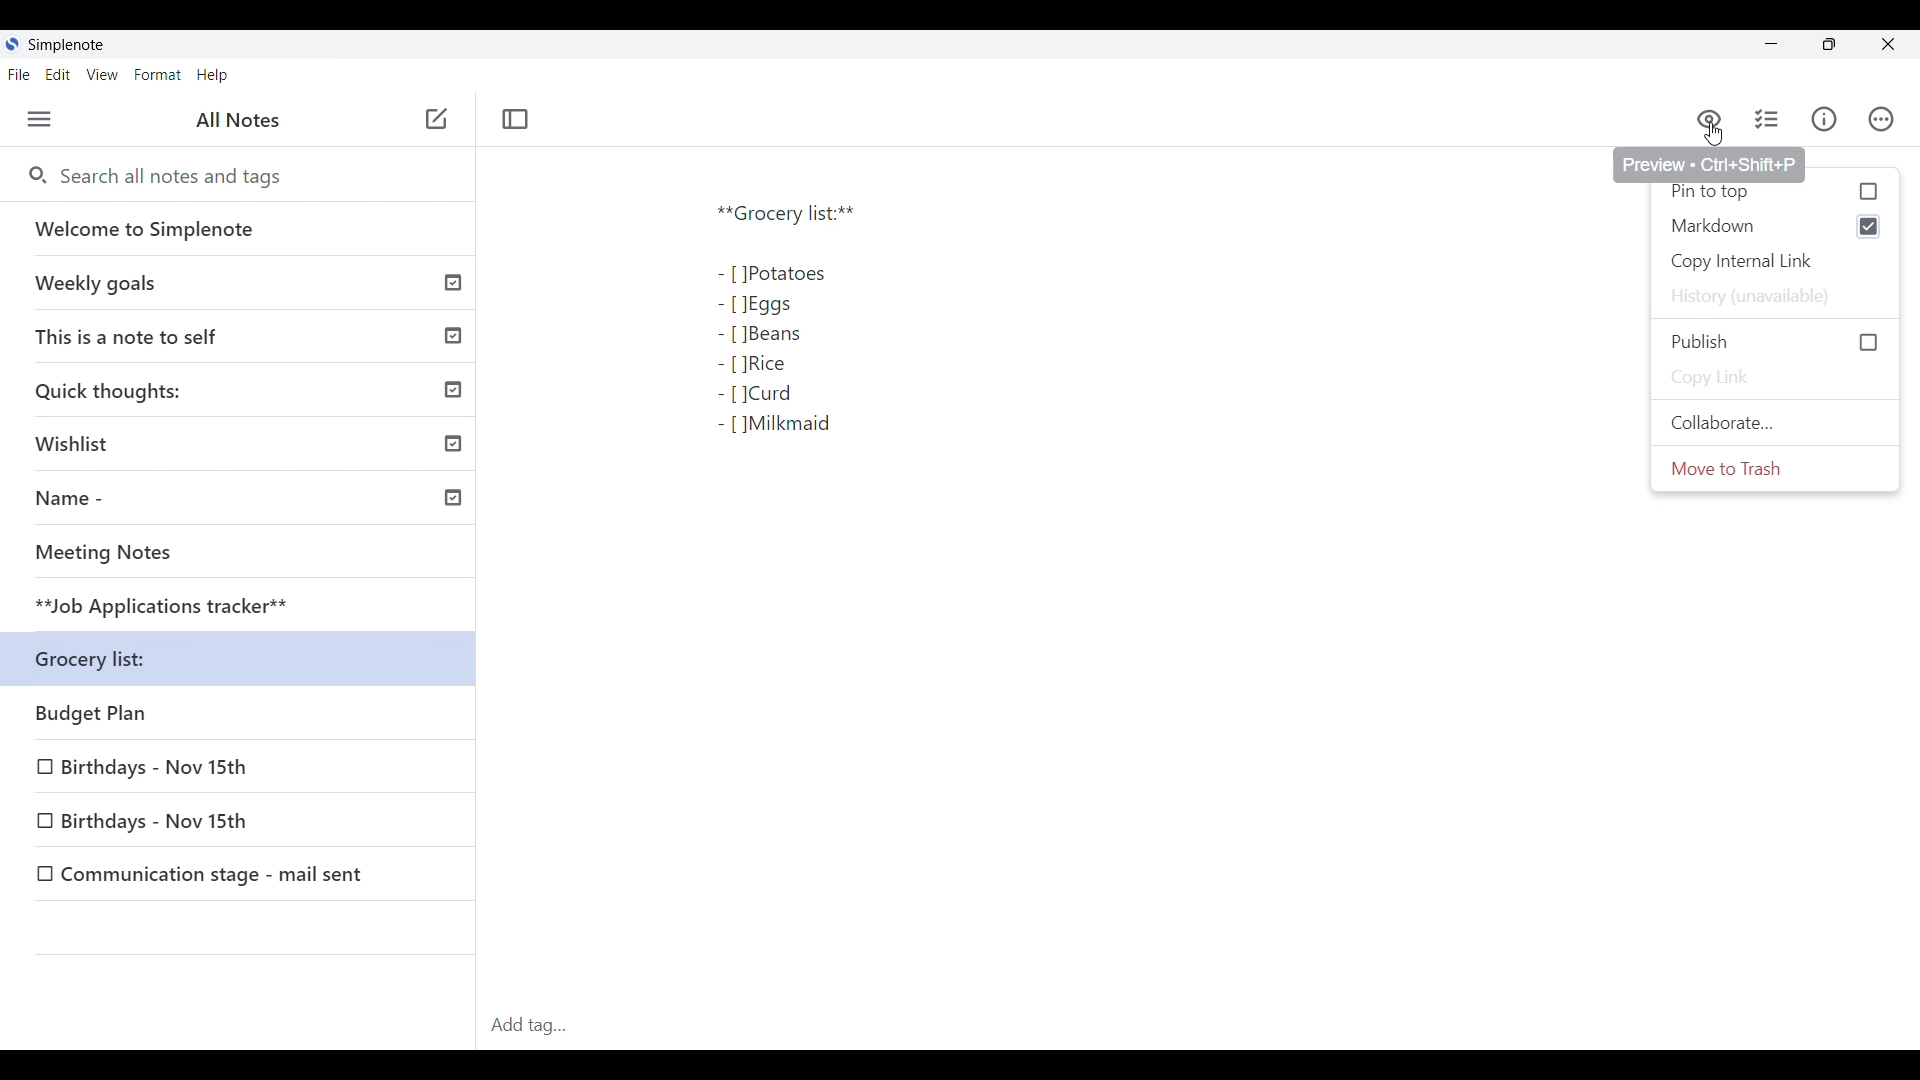 The image size is (1920, 1080). I want to click on Edit, so click(58, 75).